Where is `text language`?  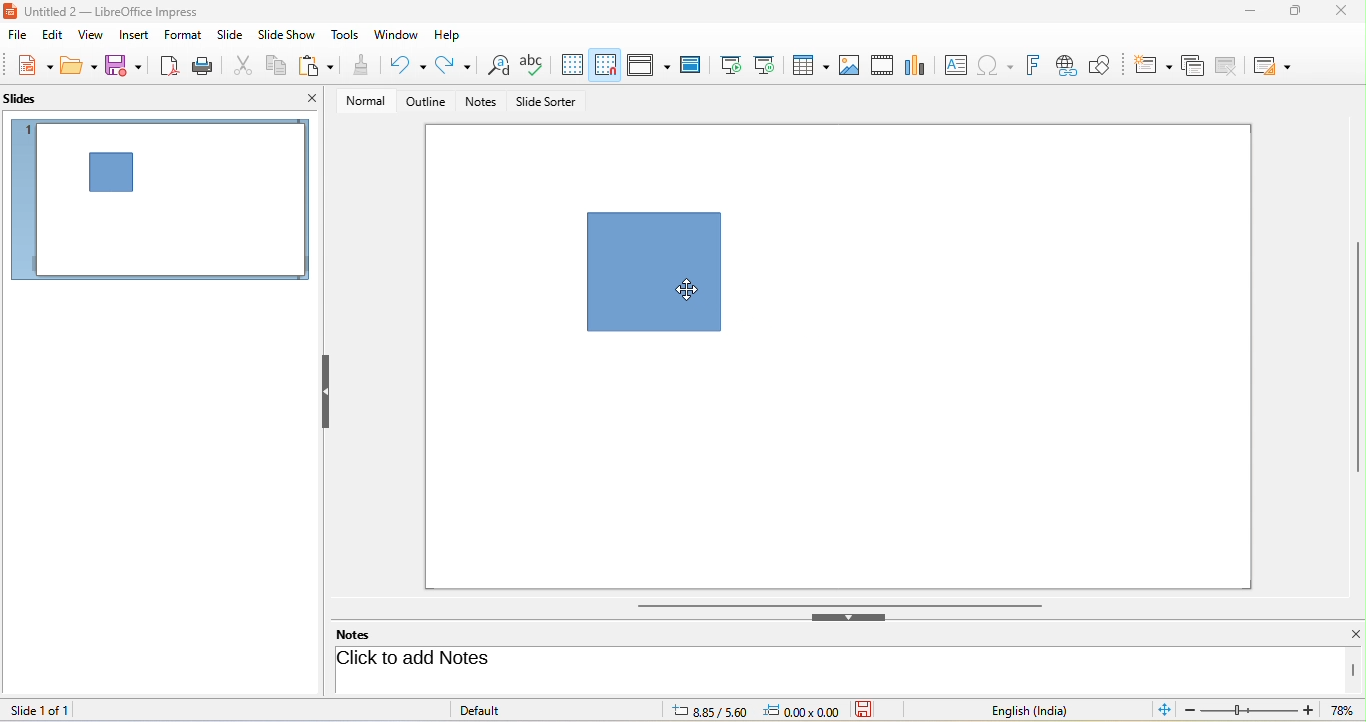
text language is located at coordinates (1045, 710).